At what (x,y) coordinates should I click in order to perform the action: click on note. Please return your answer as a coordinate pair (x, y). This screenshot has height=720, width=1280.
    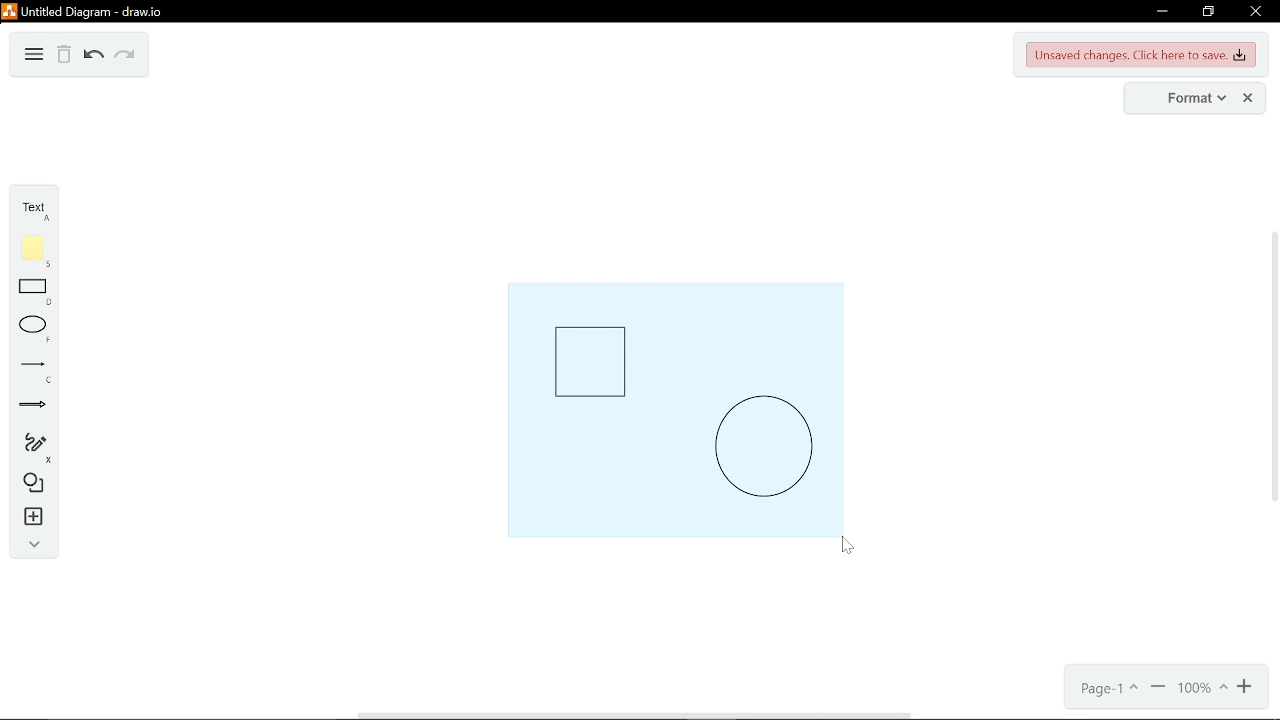
    Looking at the image, I should click on (31, 252).